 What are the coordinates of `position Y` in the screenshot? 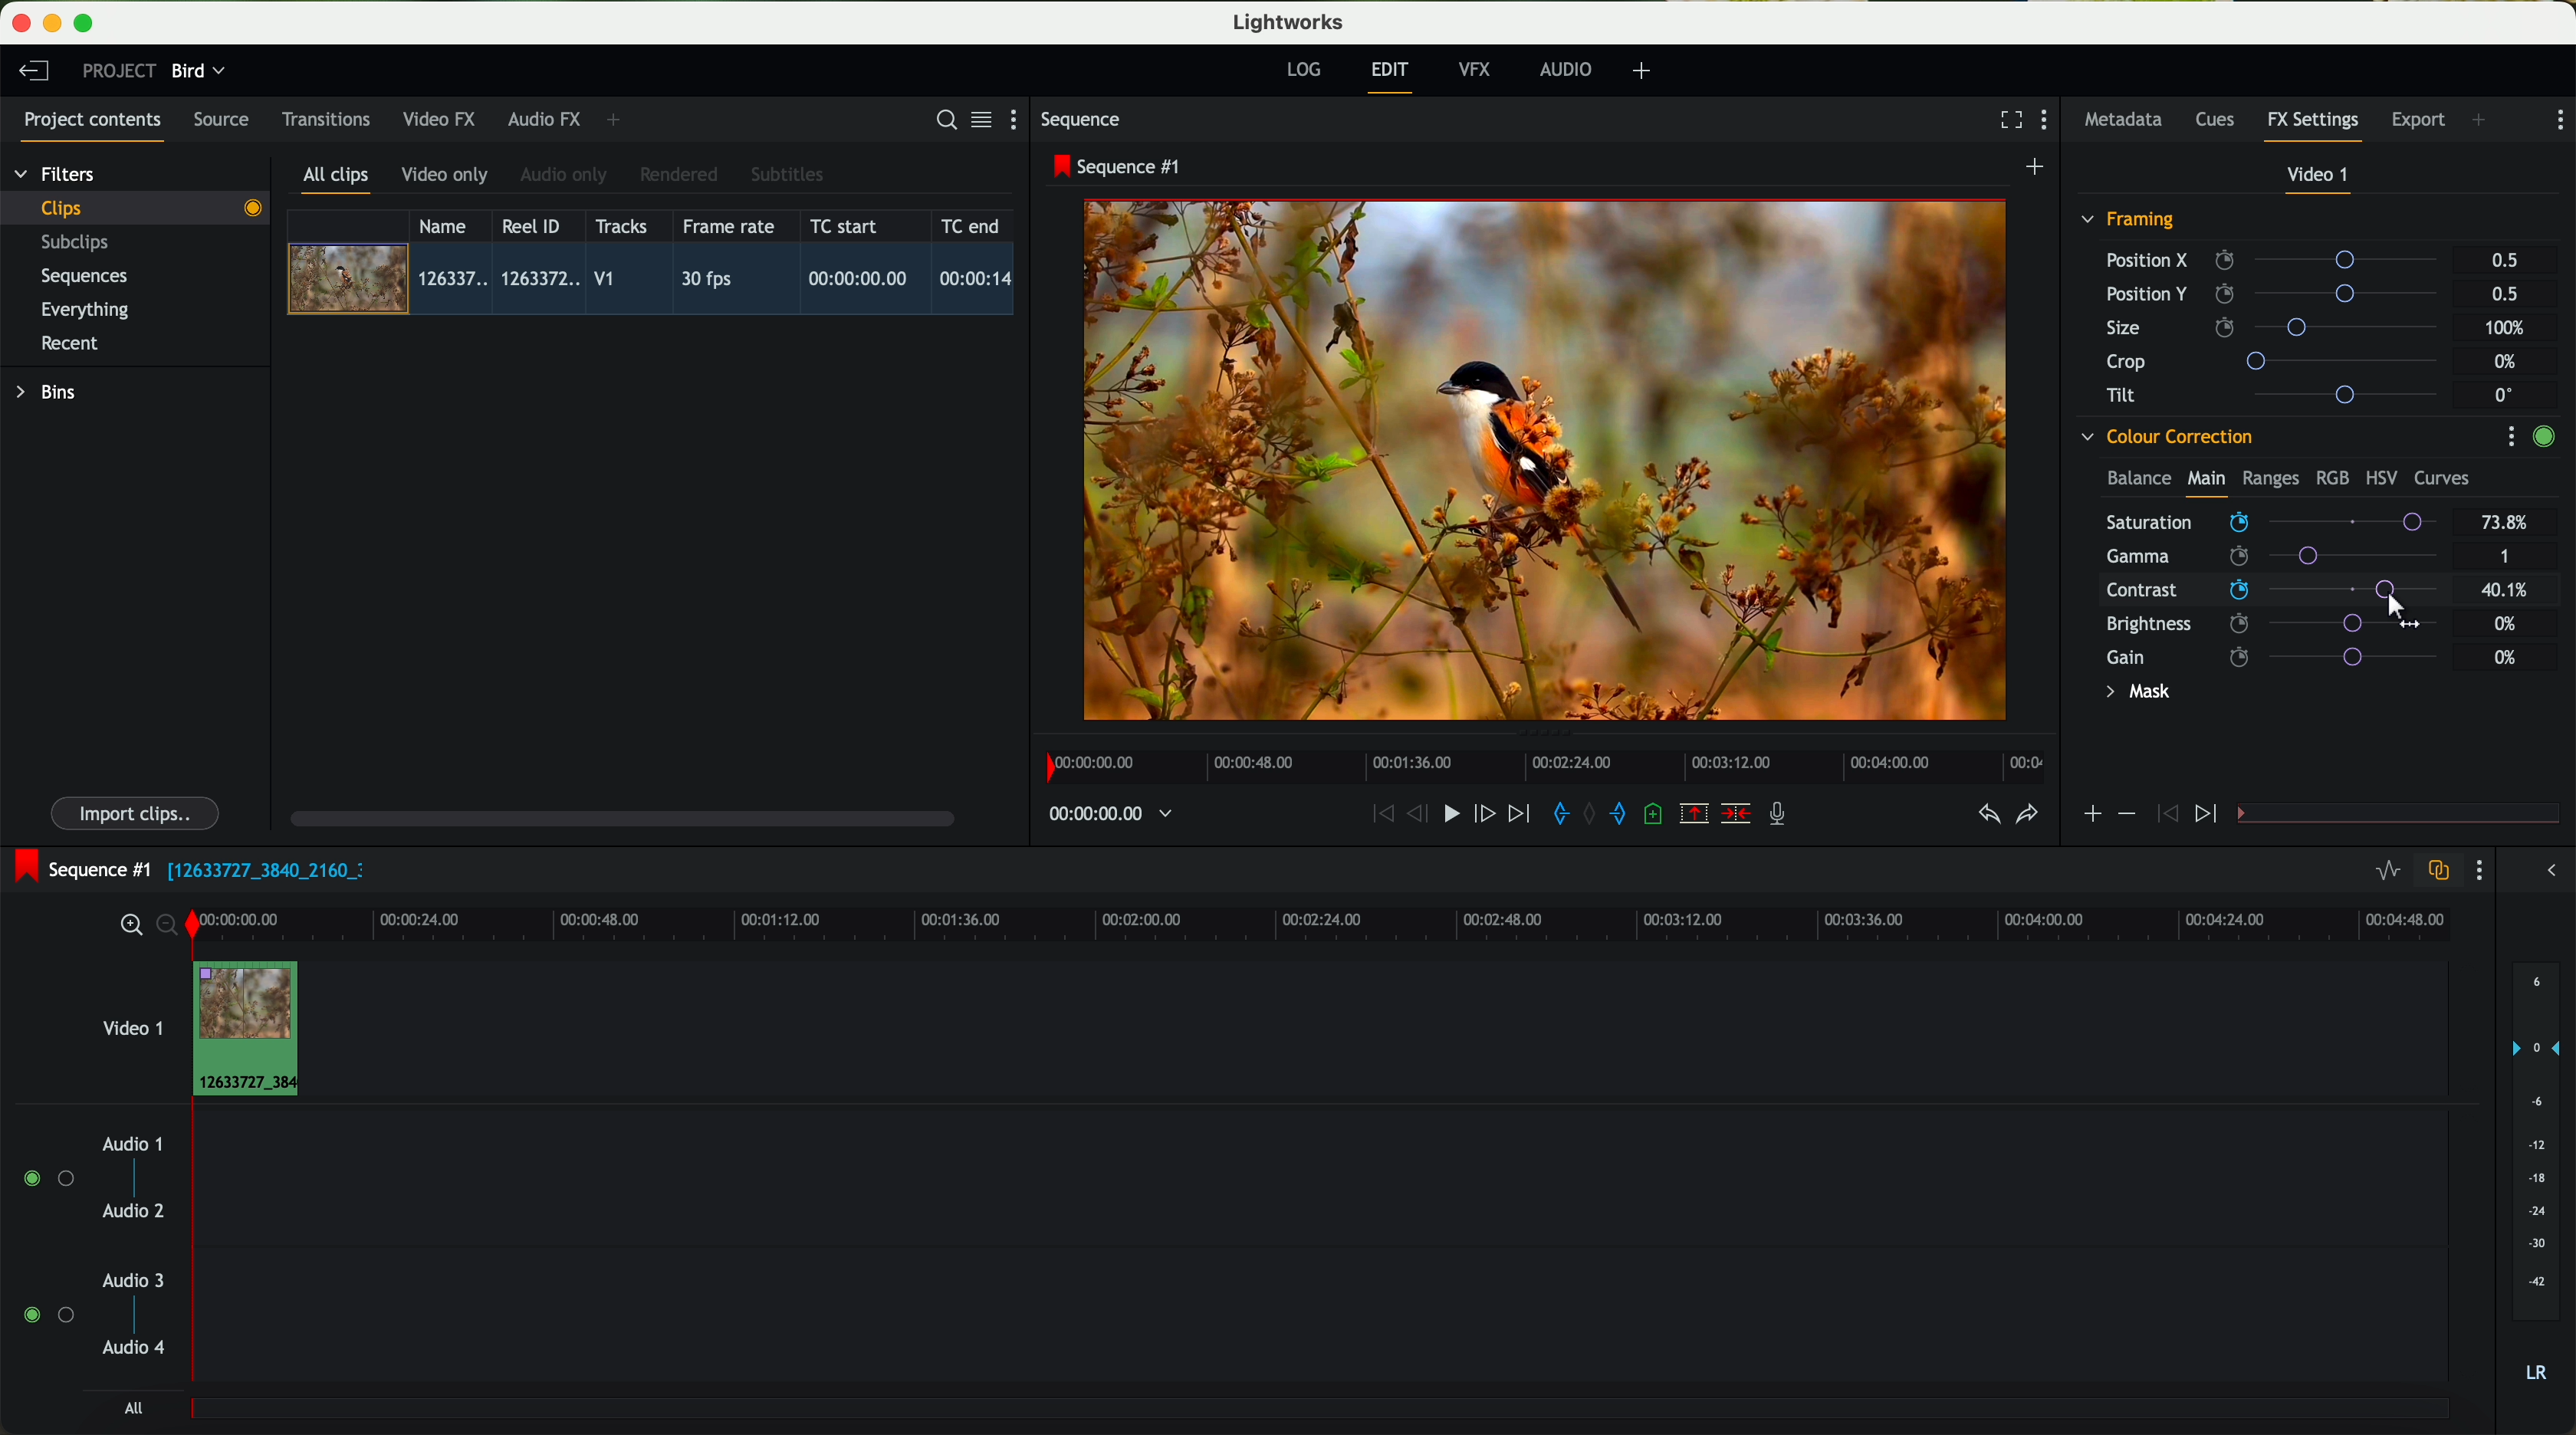 It's located at (2280, 293).